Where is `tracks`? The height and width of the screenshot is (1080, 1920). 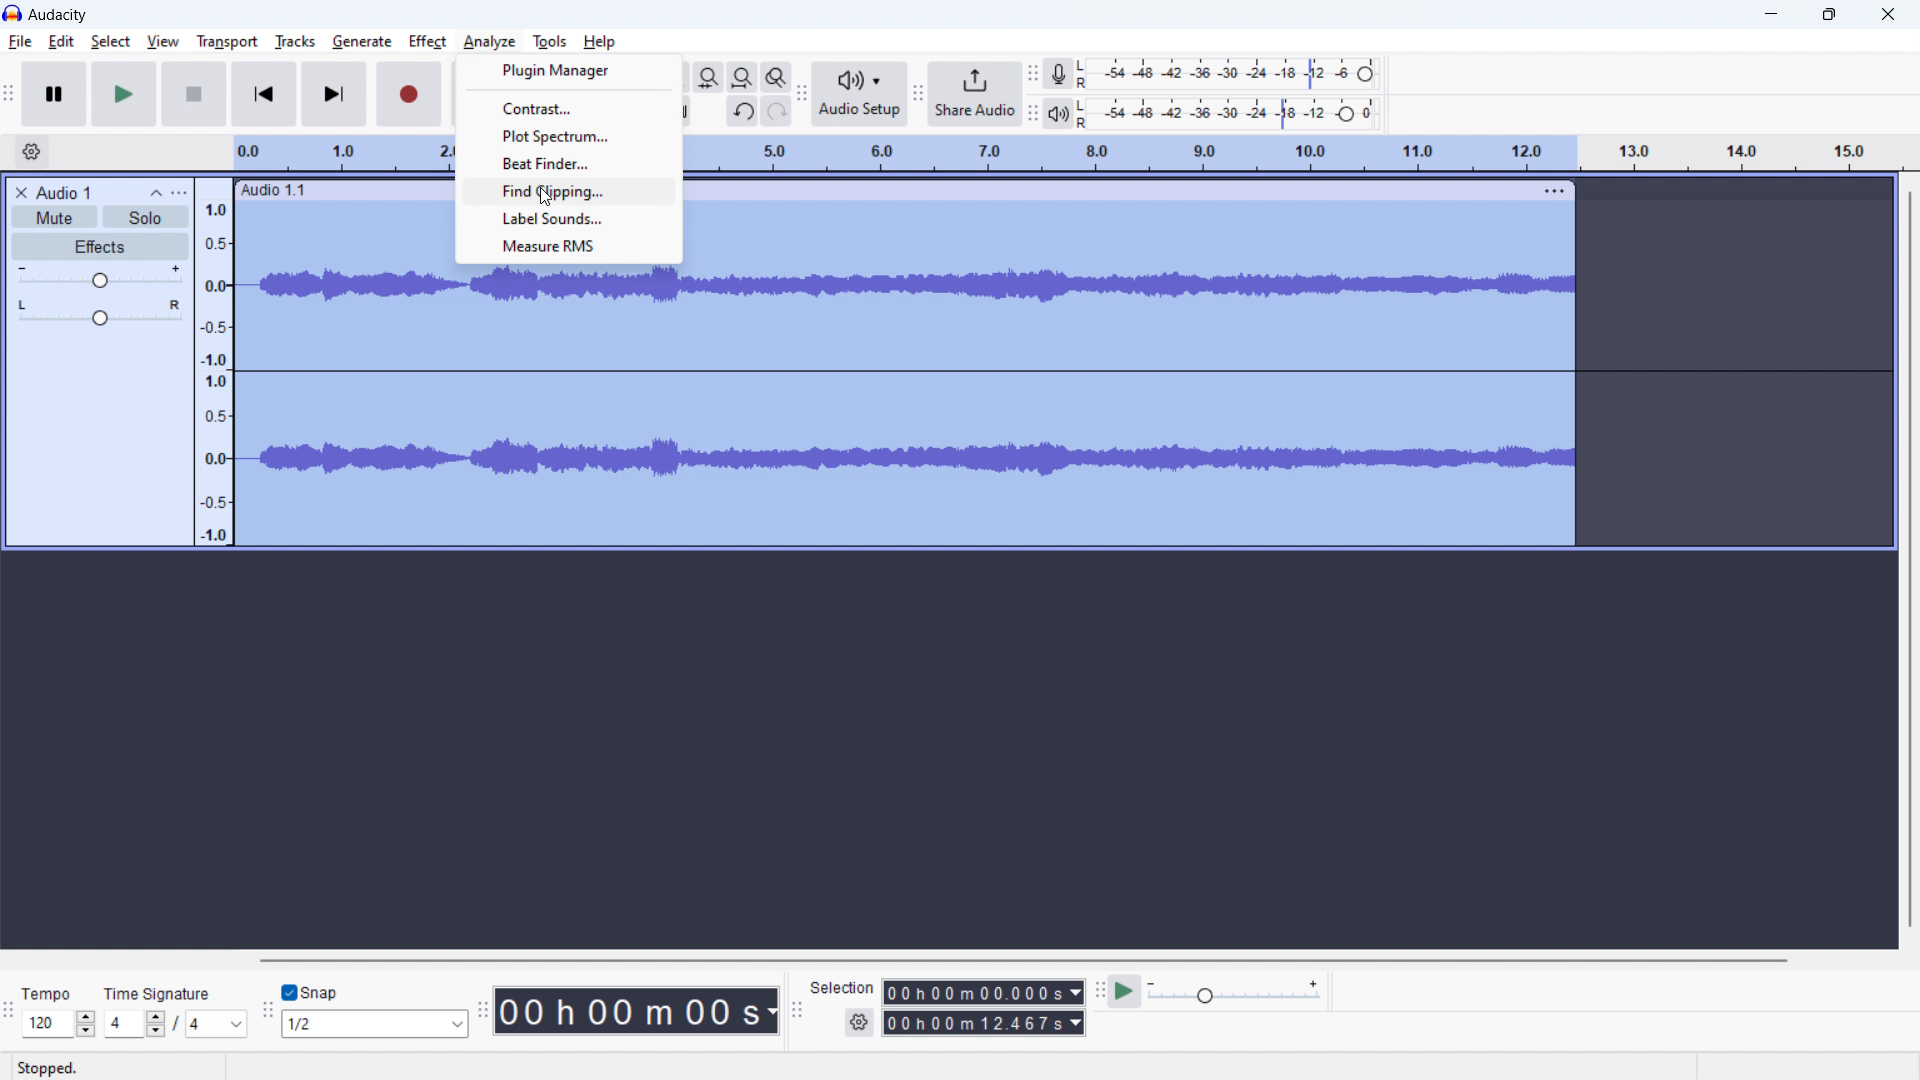 tracks is located at coordinates (297, 41).